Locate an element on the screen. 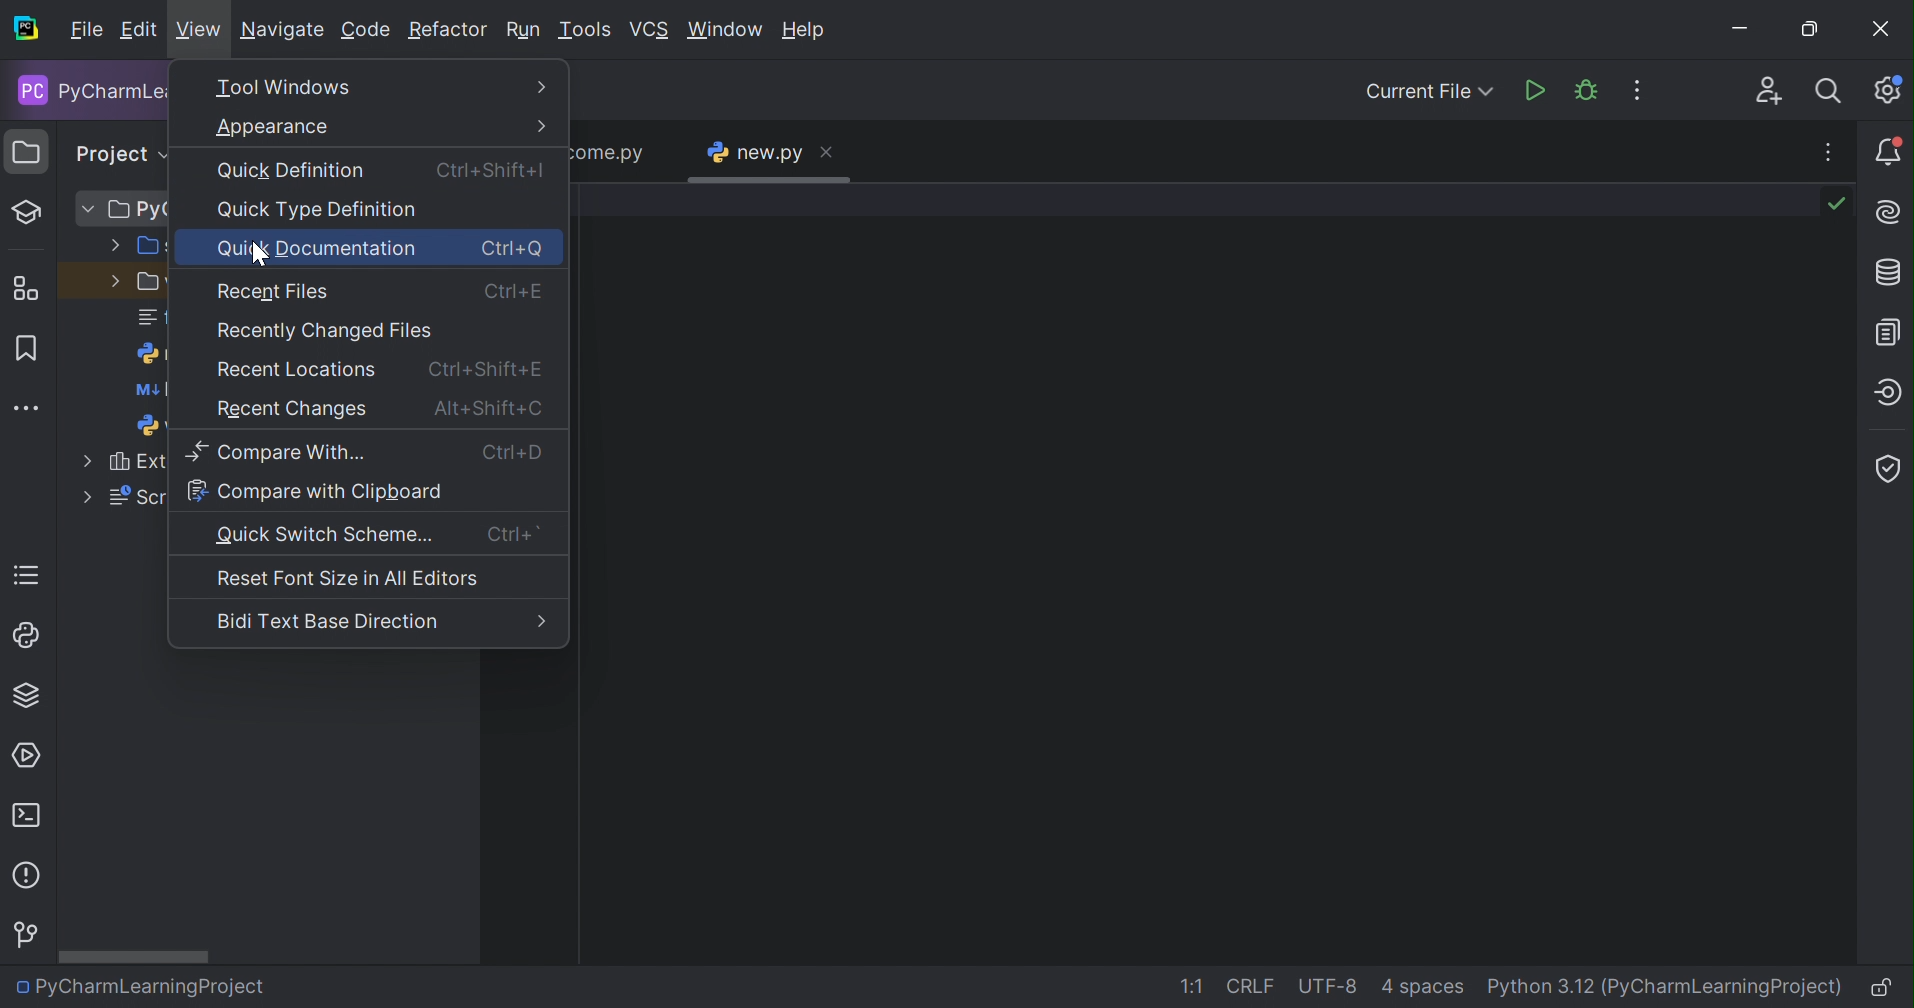 The width and height of the screenshot is (1914, 1008). 1:1 is located at coordinates (1192, 986).